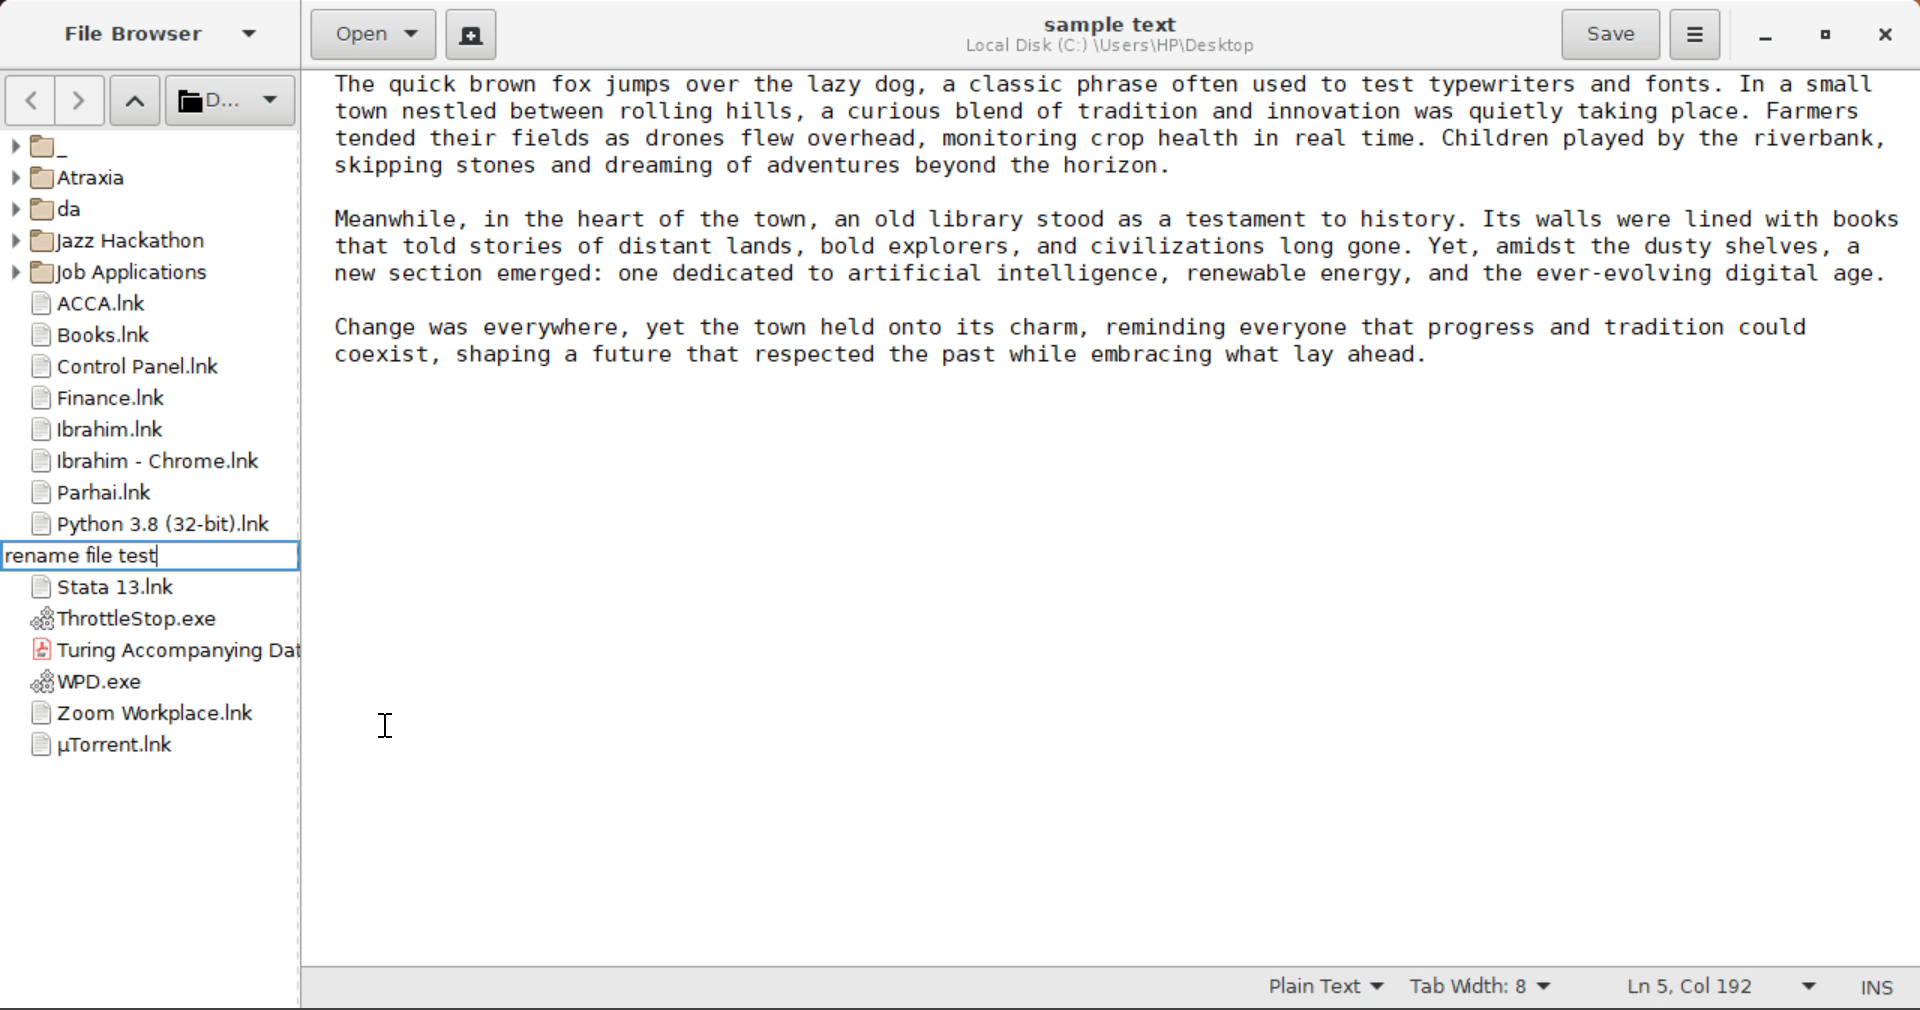 This screenshot has width=1920, height=1010. What do you see at coordinates (136, 276) in the screenshot?
I see `Job Applications Folder` at bounding box center [136, 276].